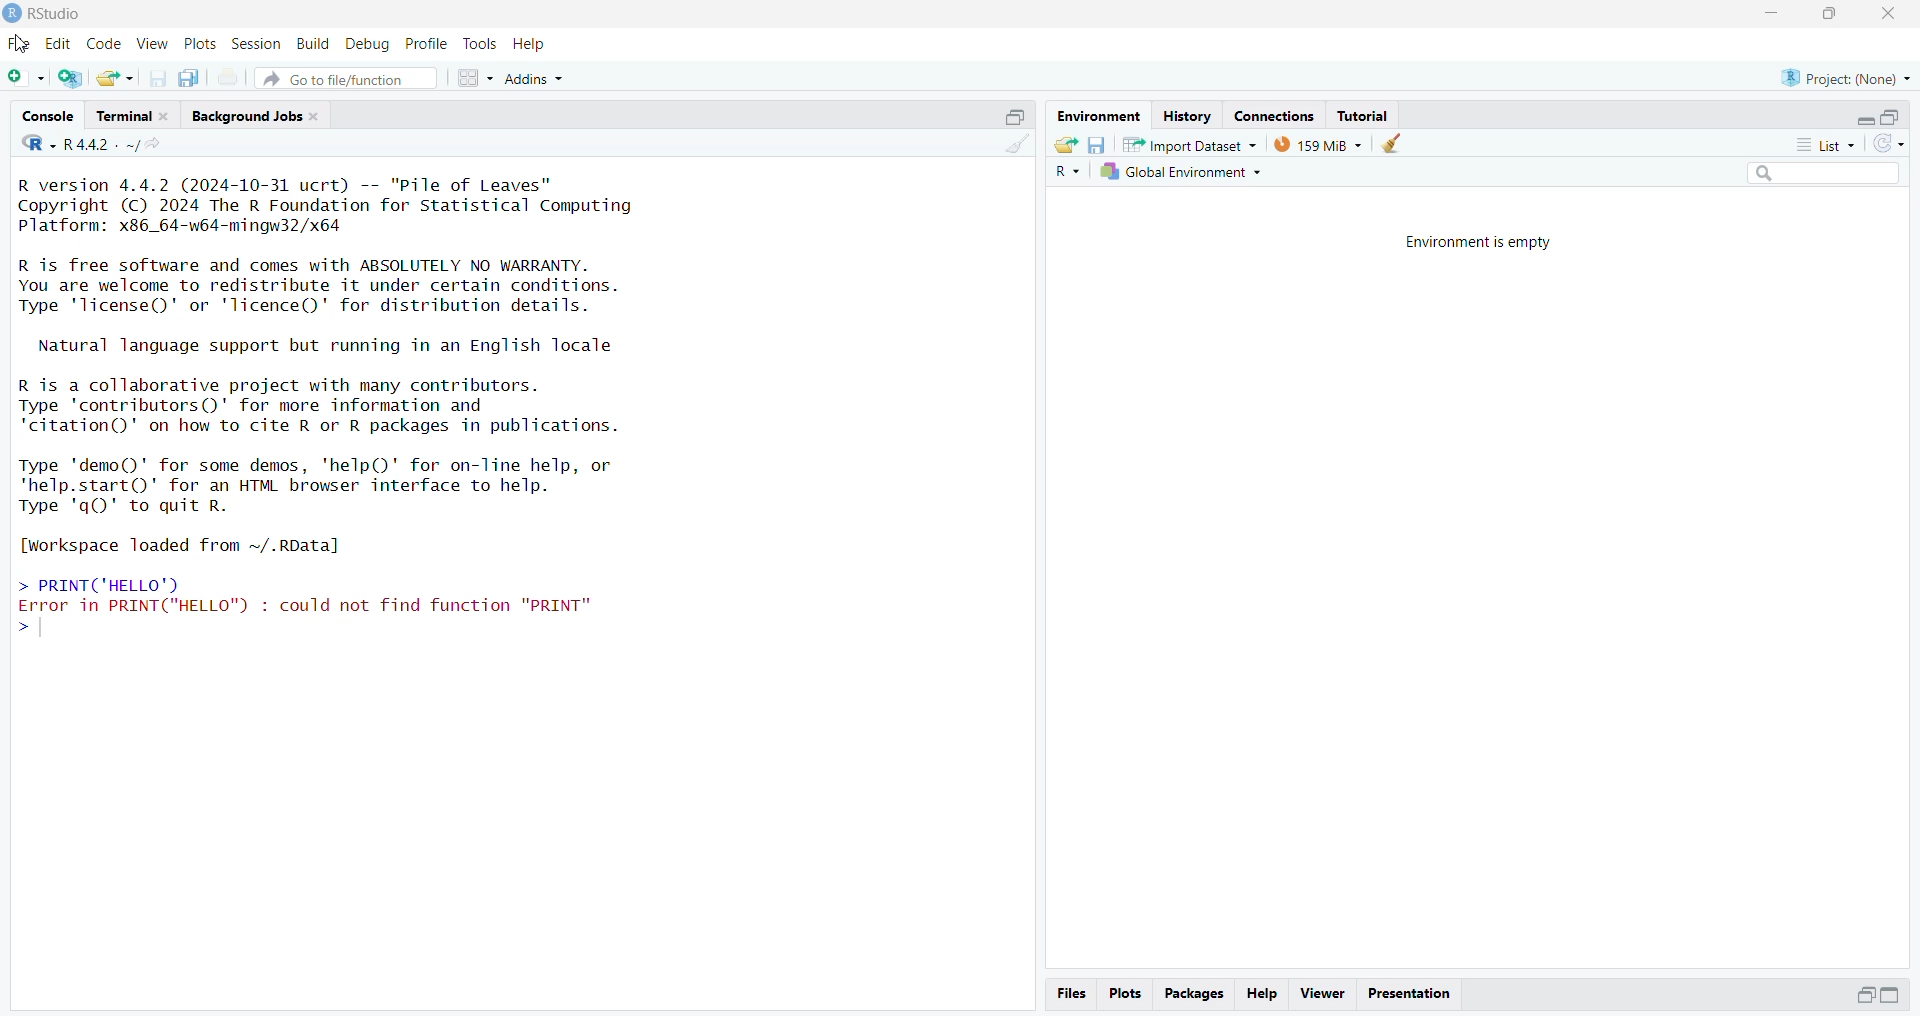  What do you see at coordinates (1179, 173) in the screenshot?
I see `global environment` at bounding box center [1179, 173].